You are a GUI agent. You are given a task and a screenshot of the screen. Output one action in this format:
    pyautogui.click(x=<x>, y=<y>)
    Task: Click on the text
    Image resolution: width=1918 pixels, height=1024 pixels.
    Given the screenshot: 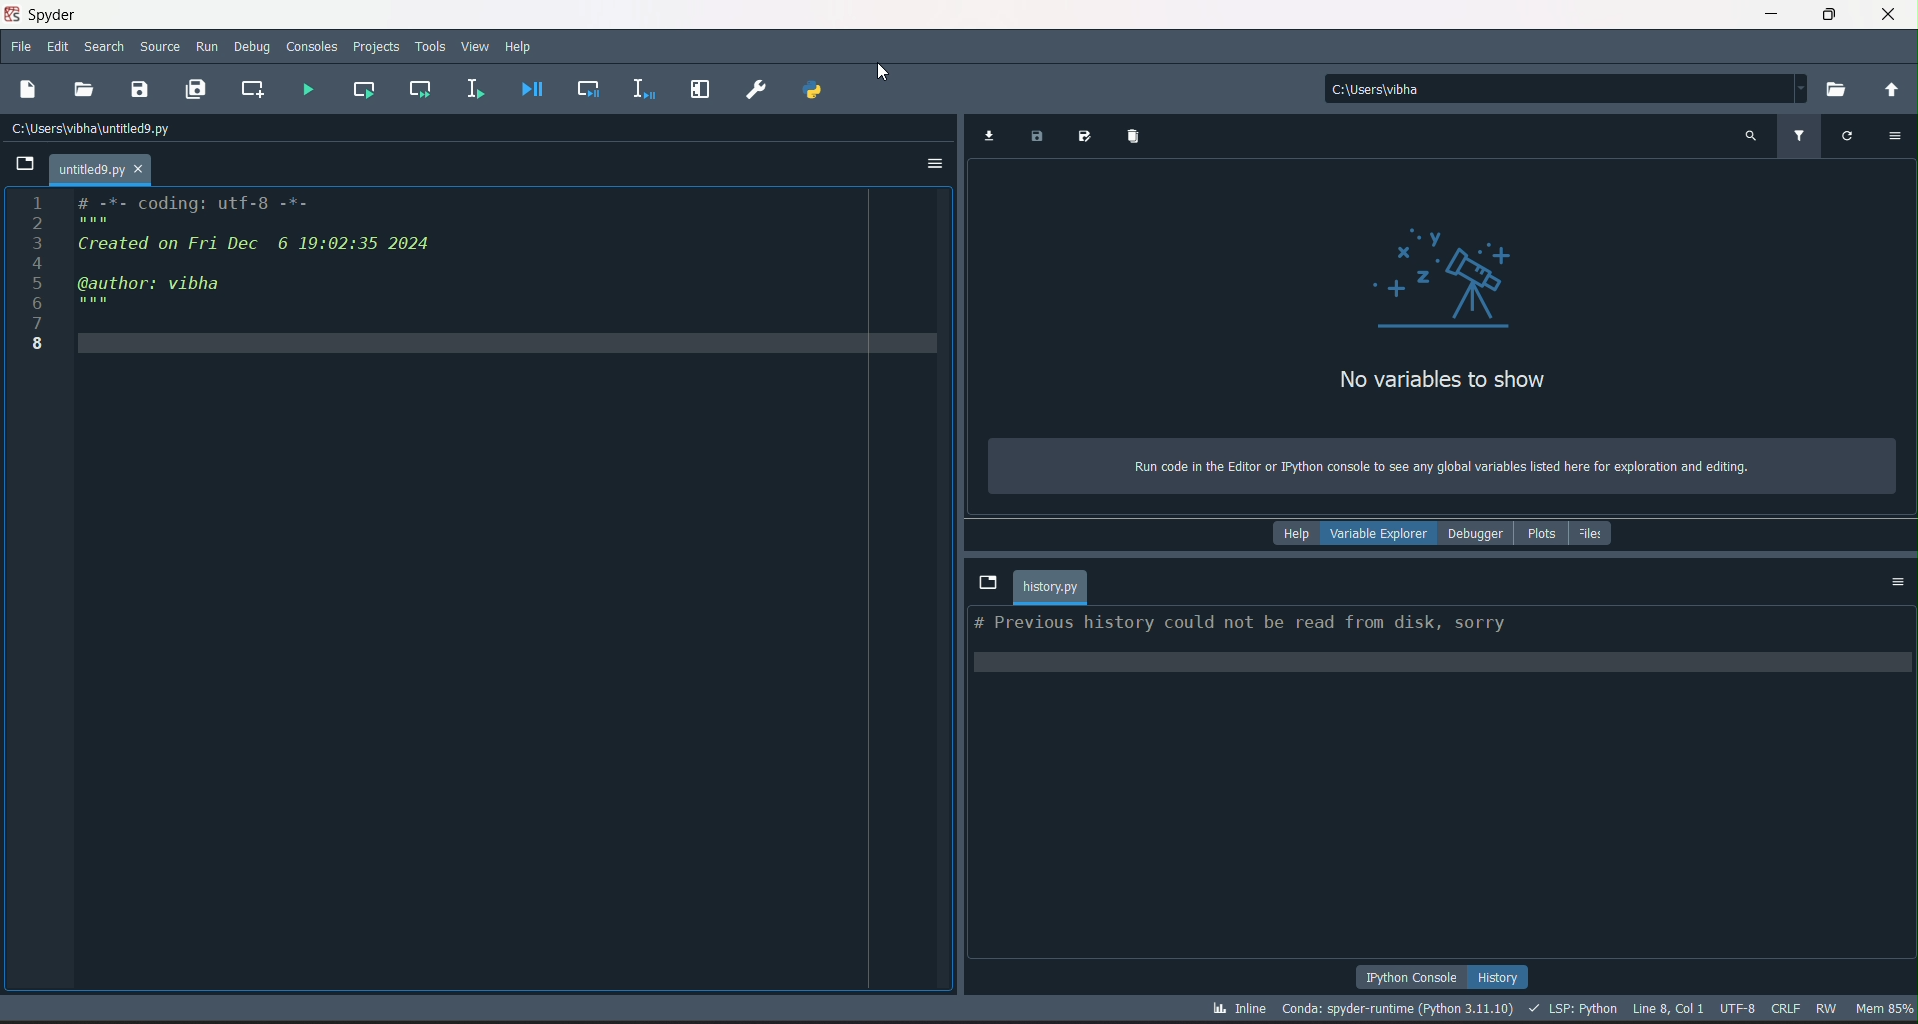 What is the action you would take?
    pyautogui.click(x=1240, y=625)
    